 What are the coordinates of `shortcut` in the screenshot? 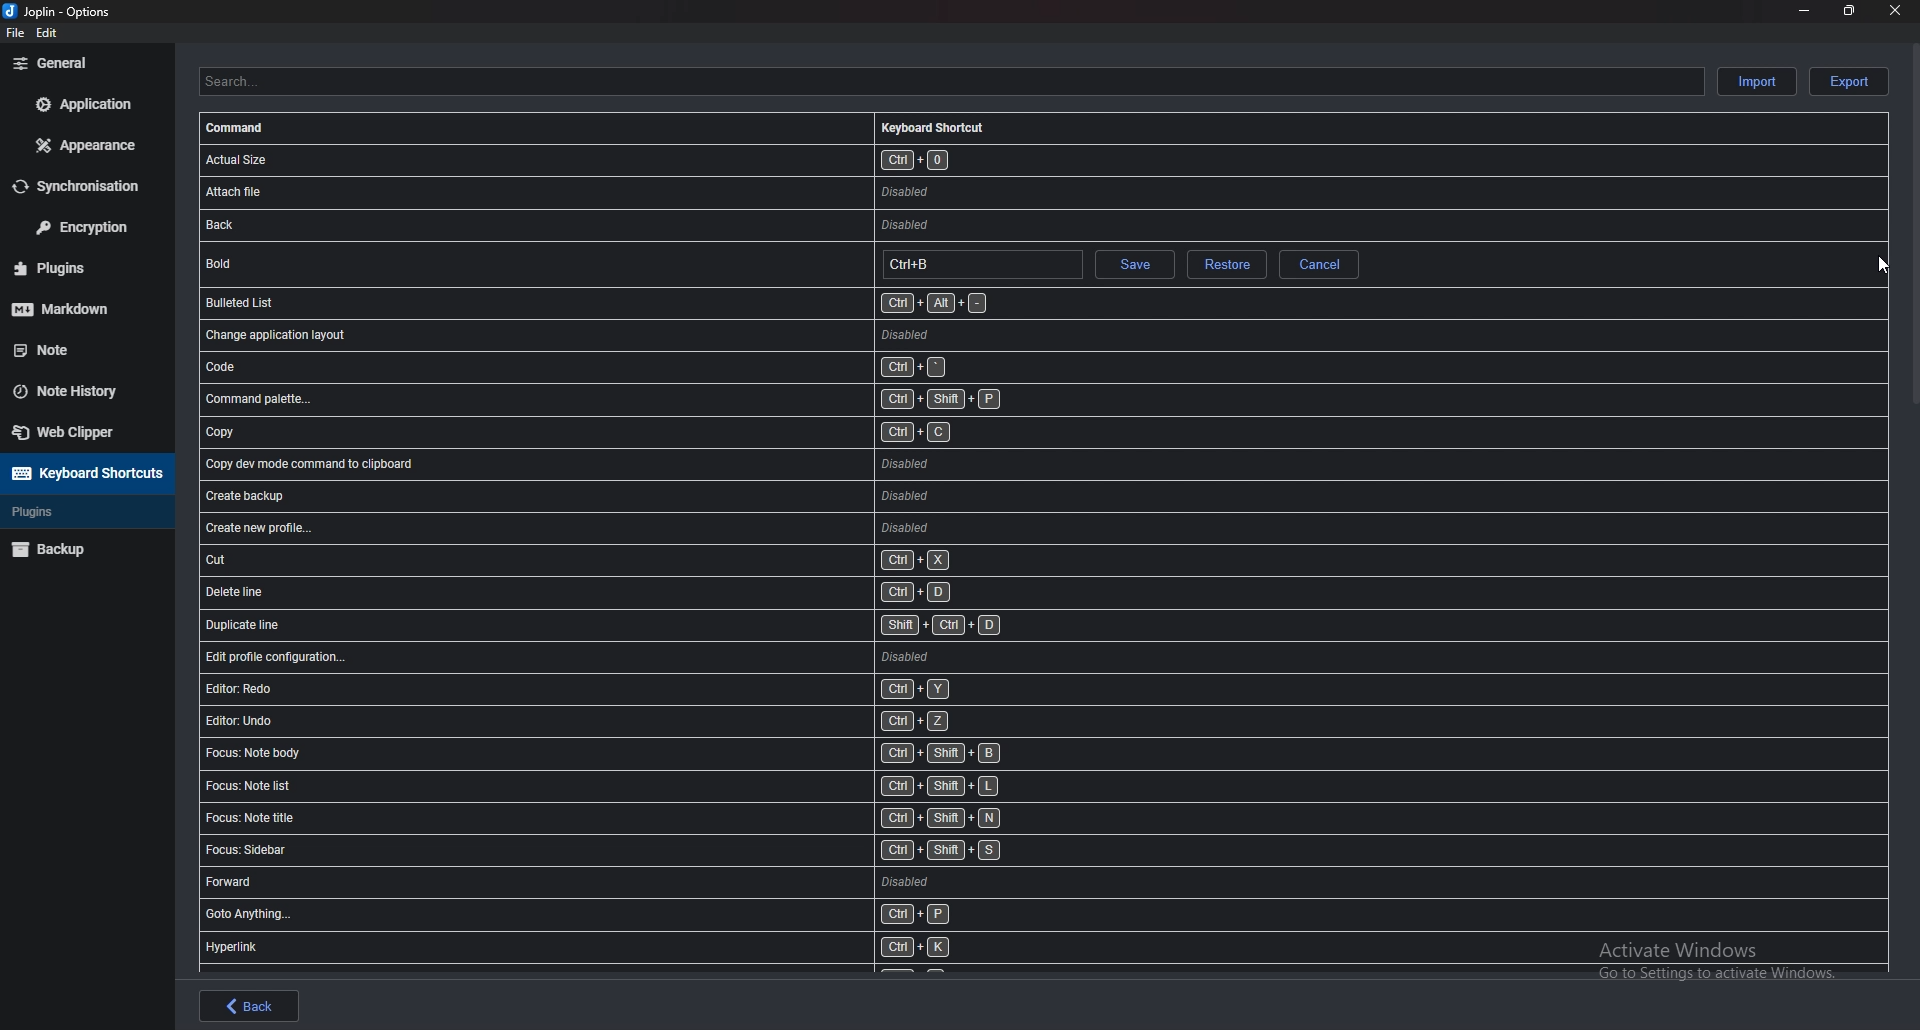 It's located at (663, 817).